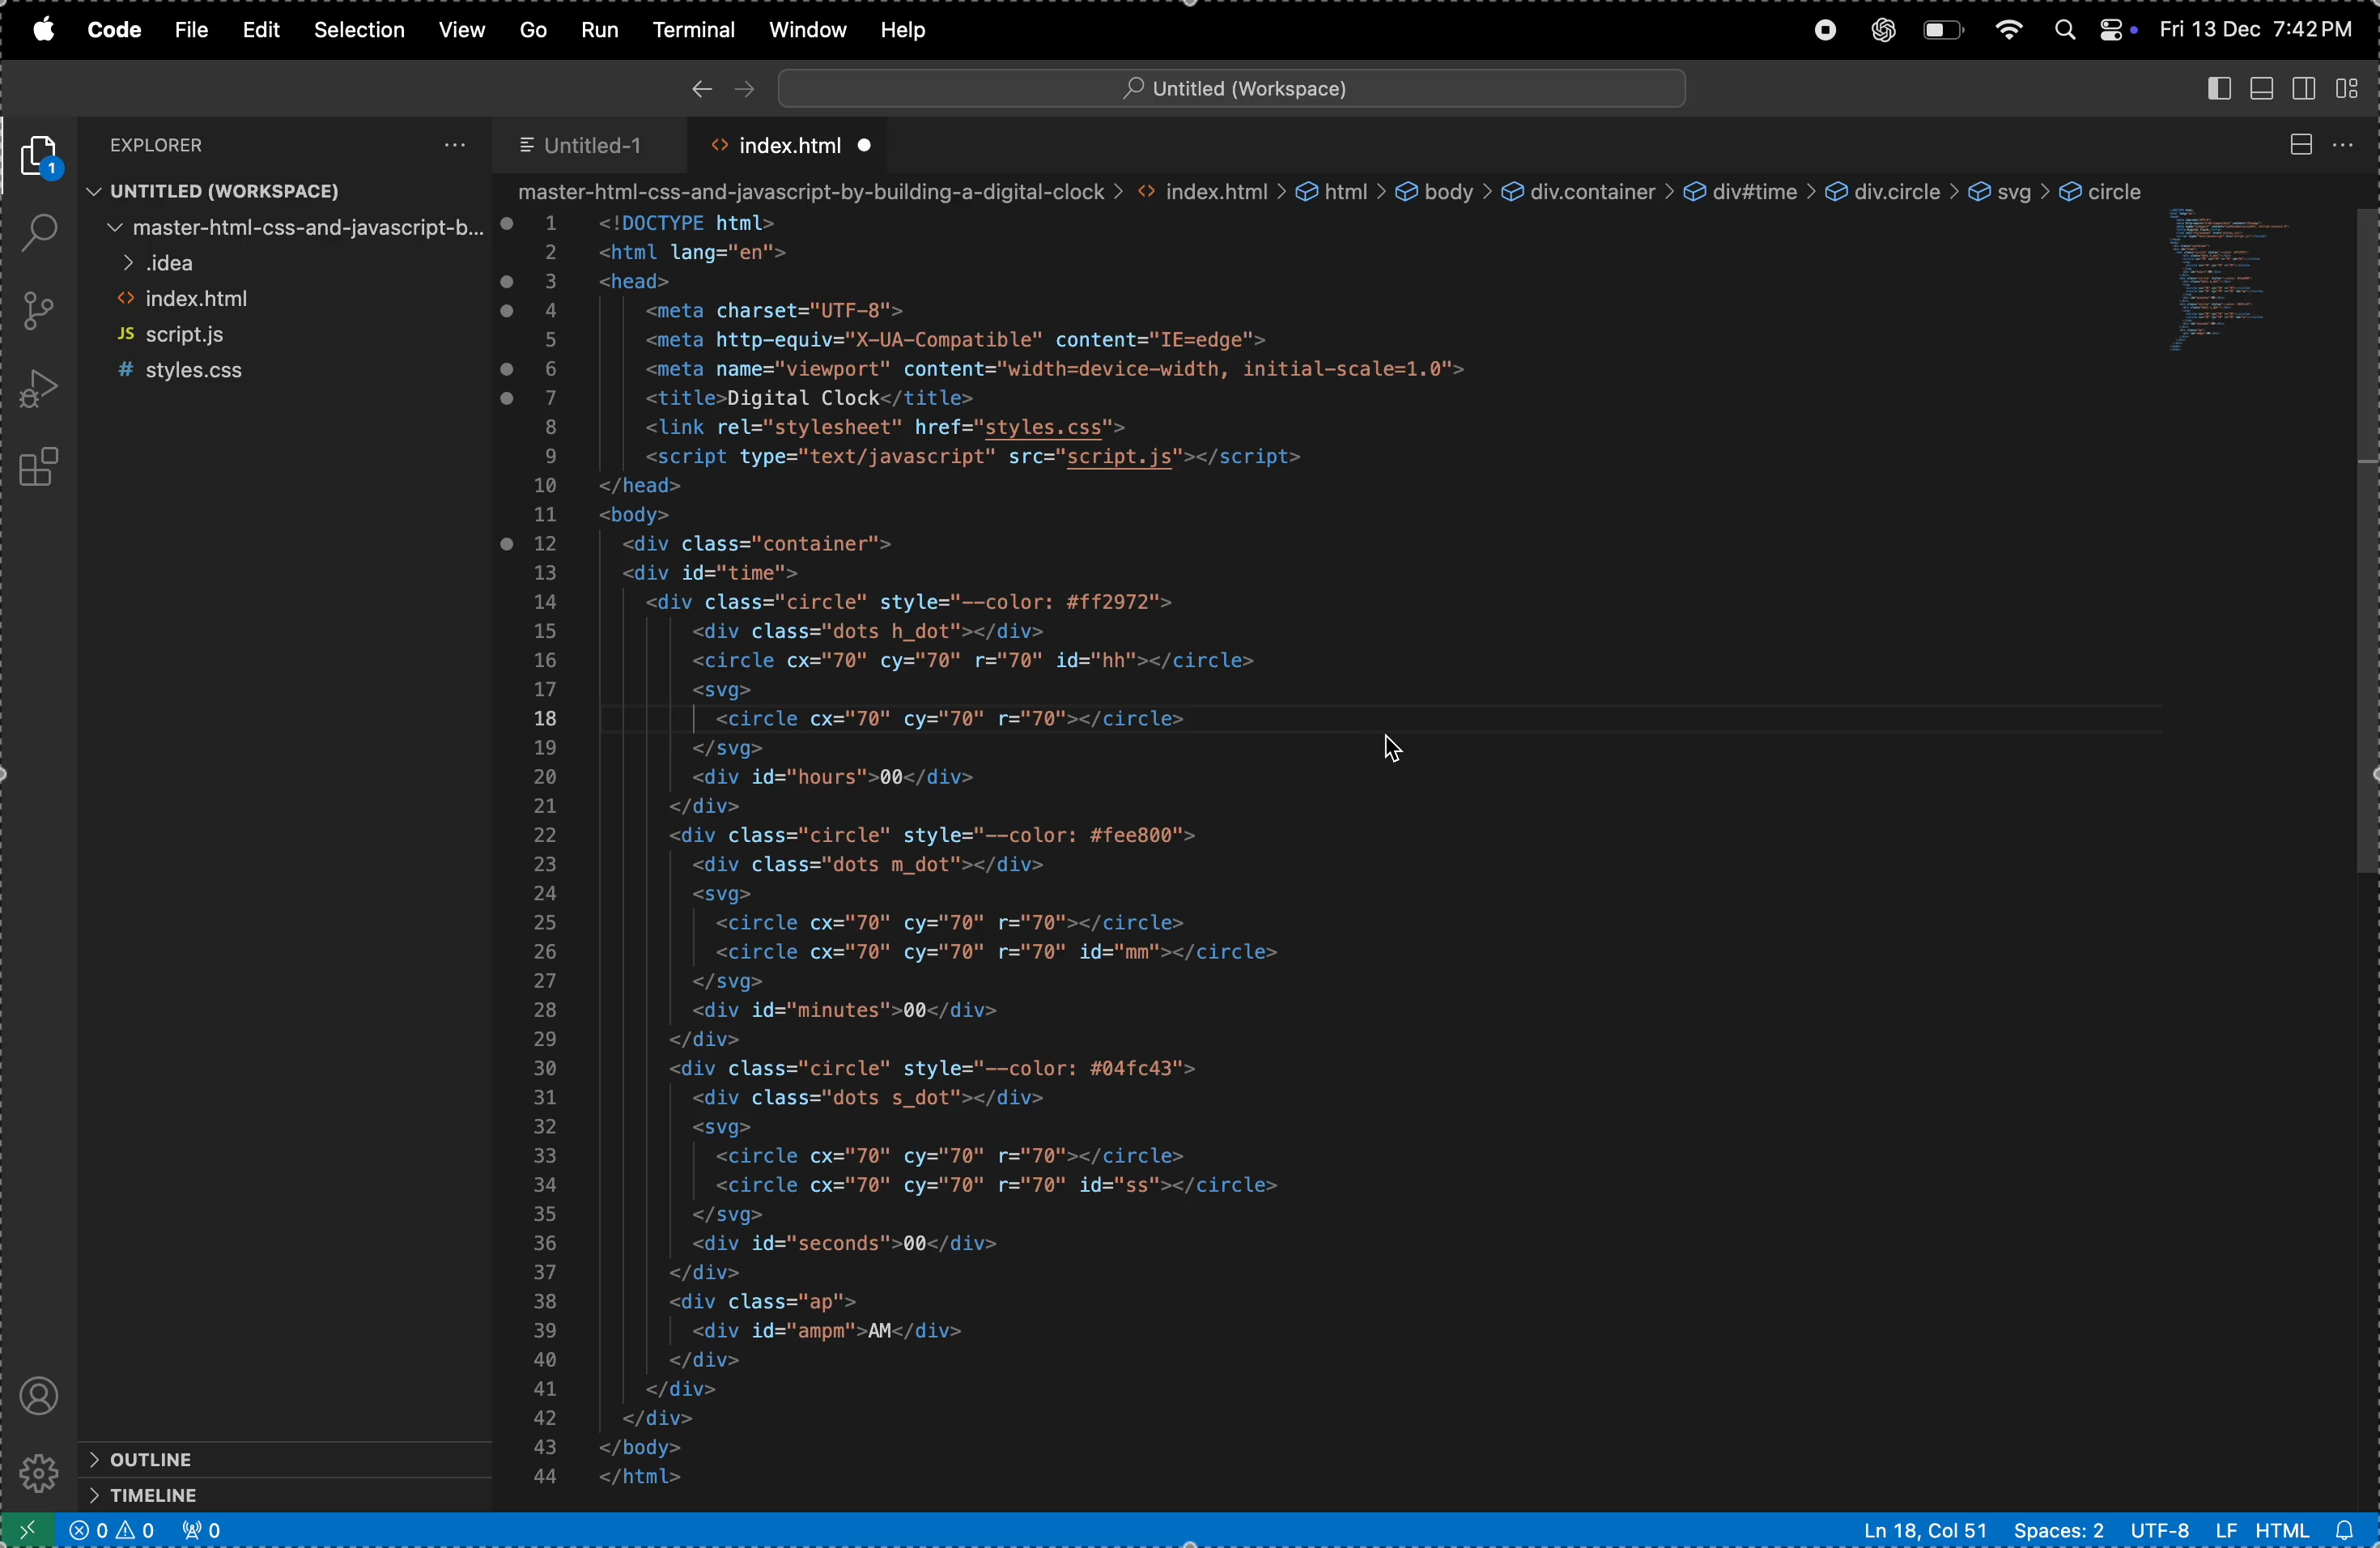 The height and width of the screenshot is (1548, 2380). I want to click on Vertical scroll bar, so click(2365, 548).